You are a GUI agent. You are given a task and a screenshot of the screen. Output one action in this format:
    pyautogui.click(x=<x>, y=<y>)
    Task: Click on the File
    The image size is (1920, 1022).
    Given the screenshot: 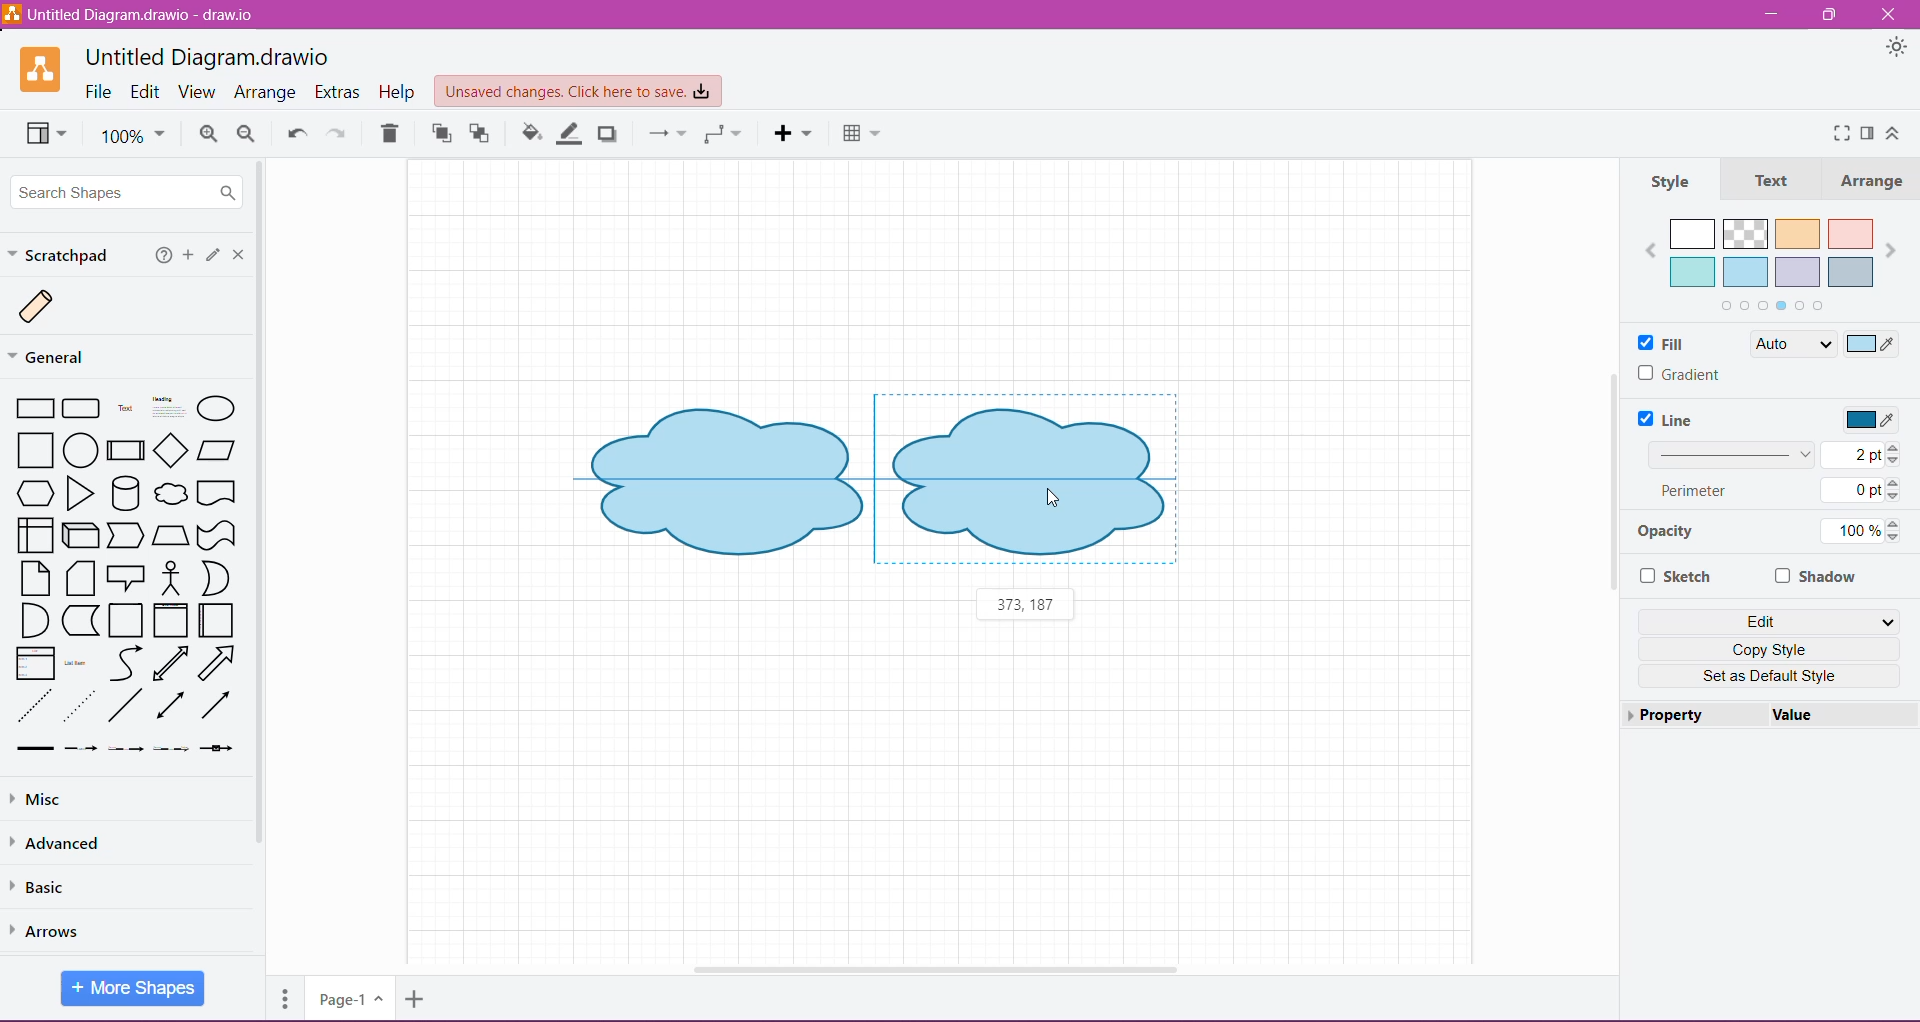 What is the action you would take?
    pyautogui.click(x=97, y=91)
    